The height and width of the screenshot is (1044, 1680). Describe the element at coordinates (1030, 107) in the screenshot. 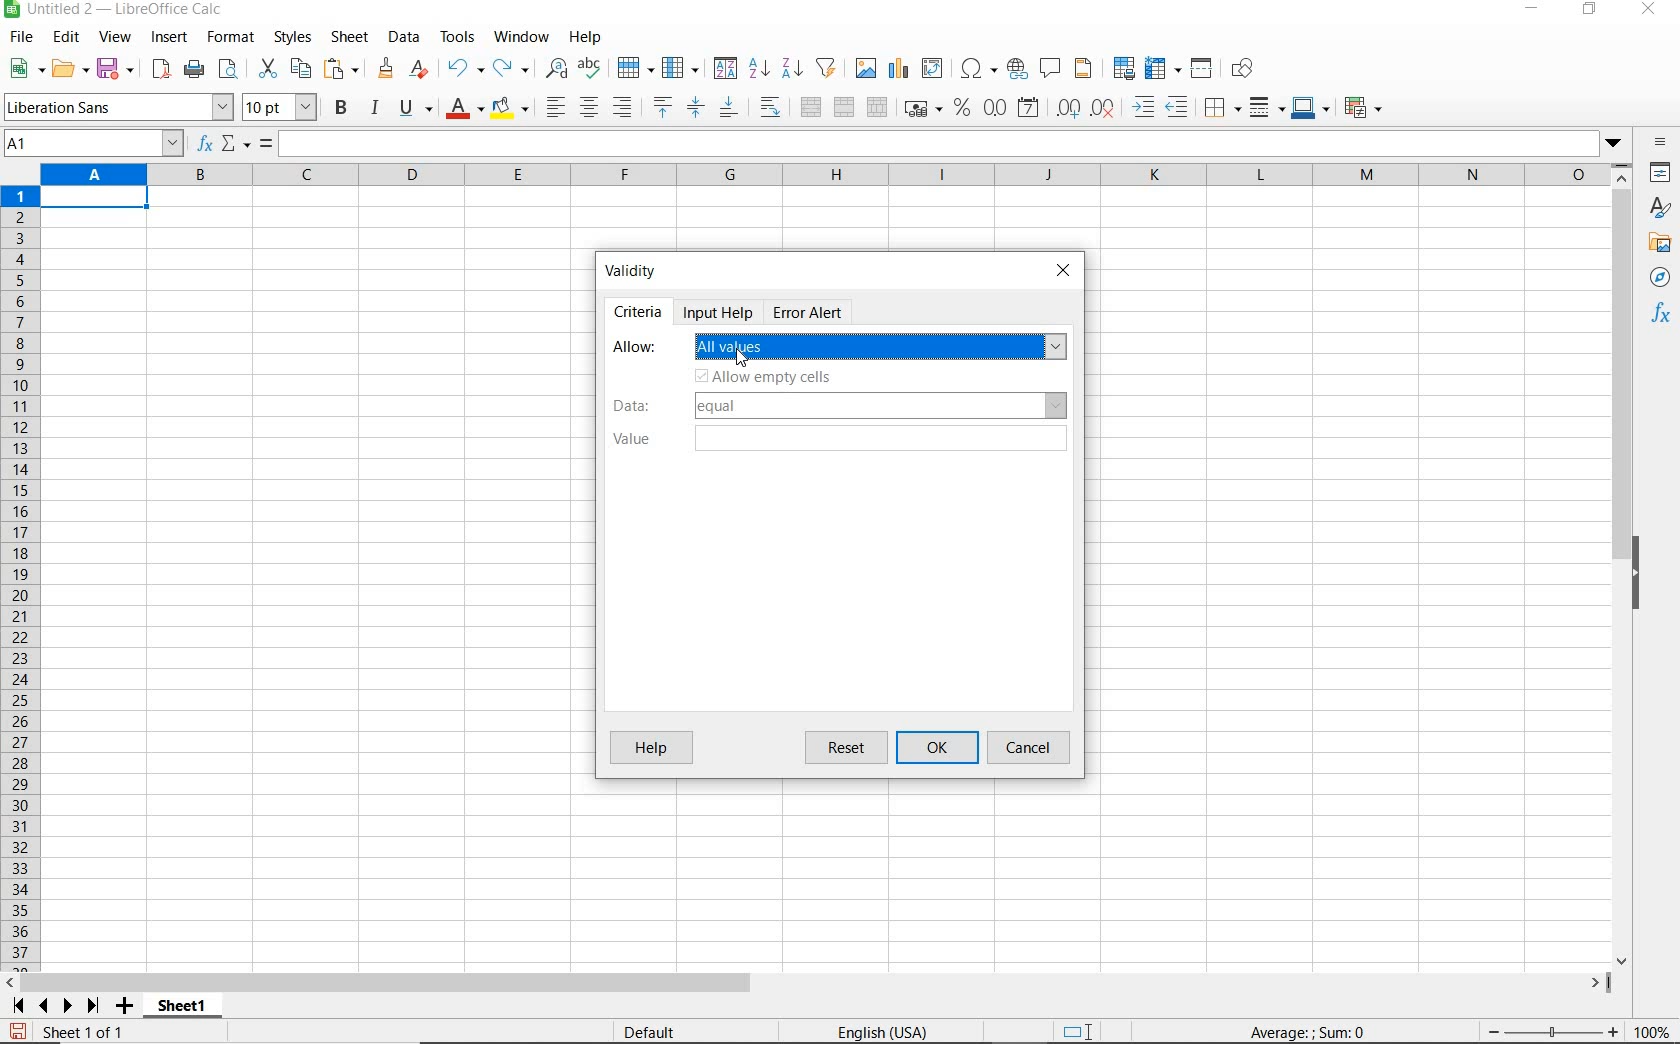

I see `format as date` at that location.